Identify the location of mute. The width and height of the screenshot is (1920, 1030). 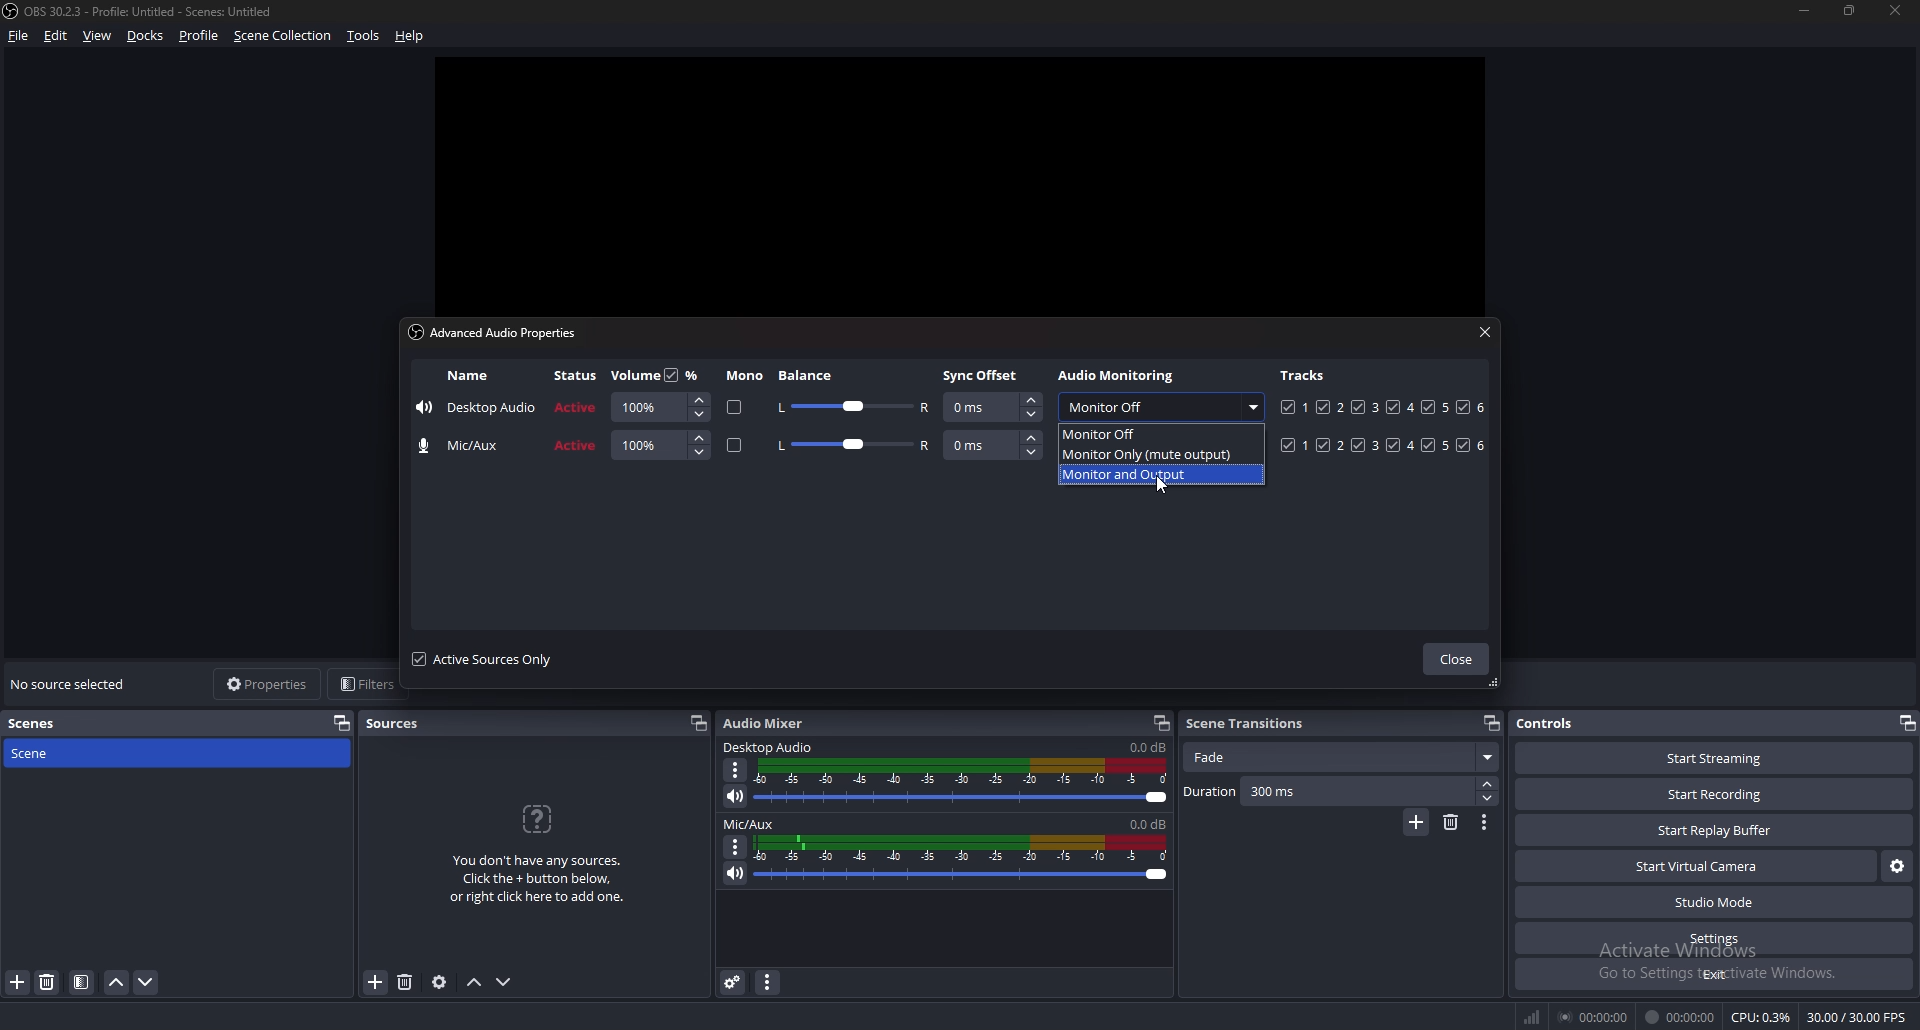
(736, 798).